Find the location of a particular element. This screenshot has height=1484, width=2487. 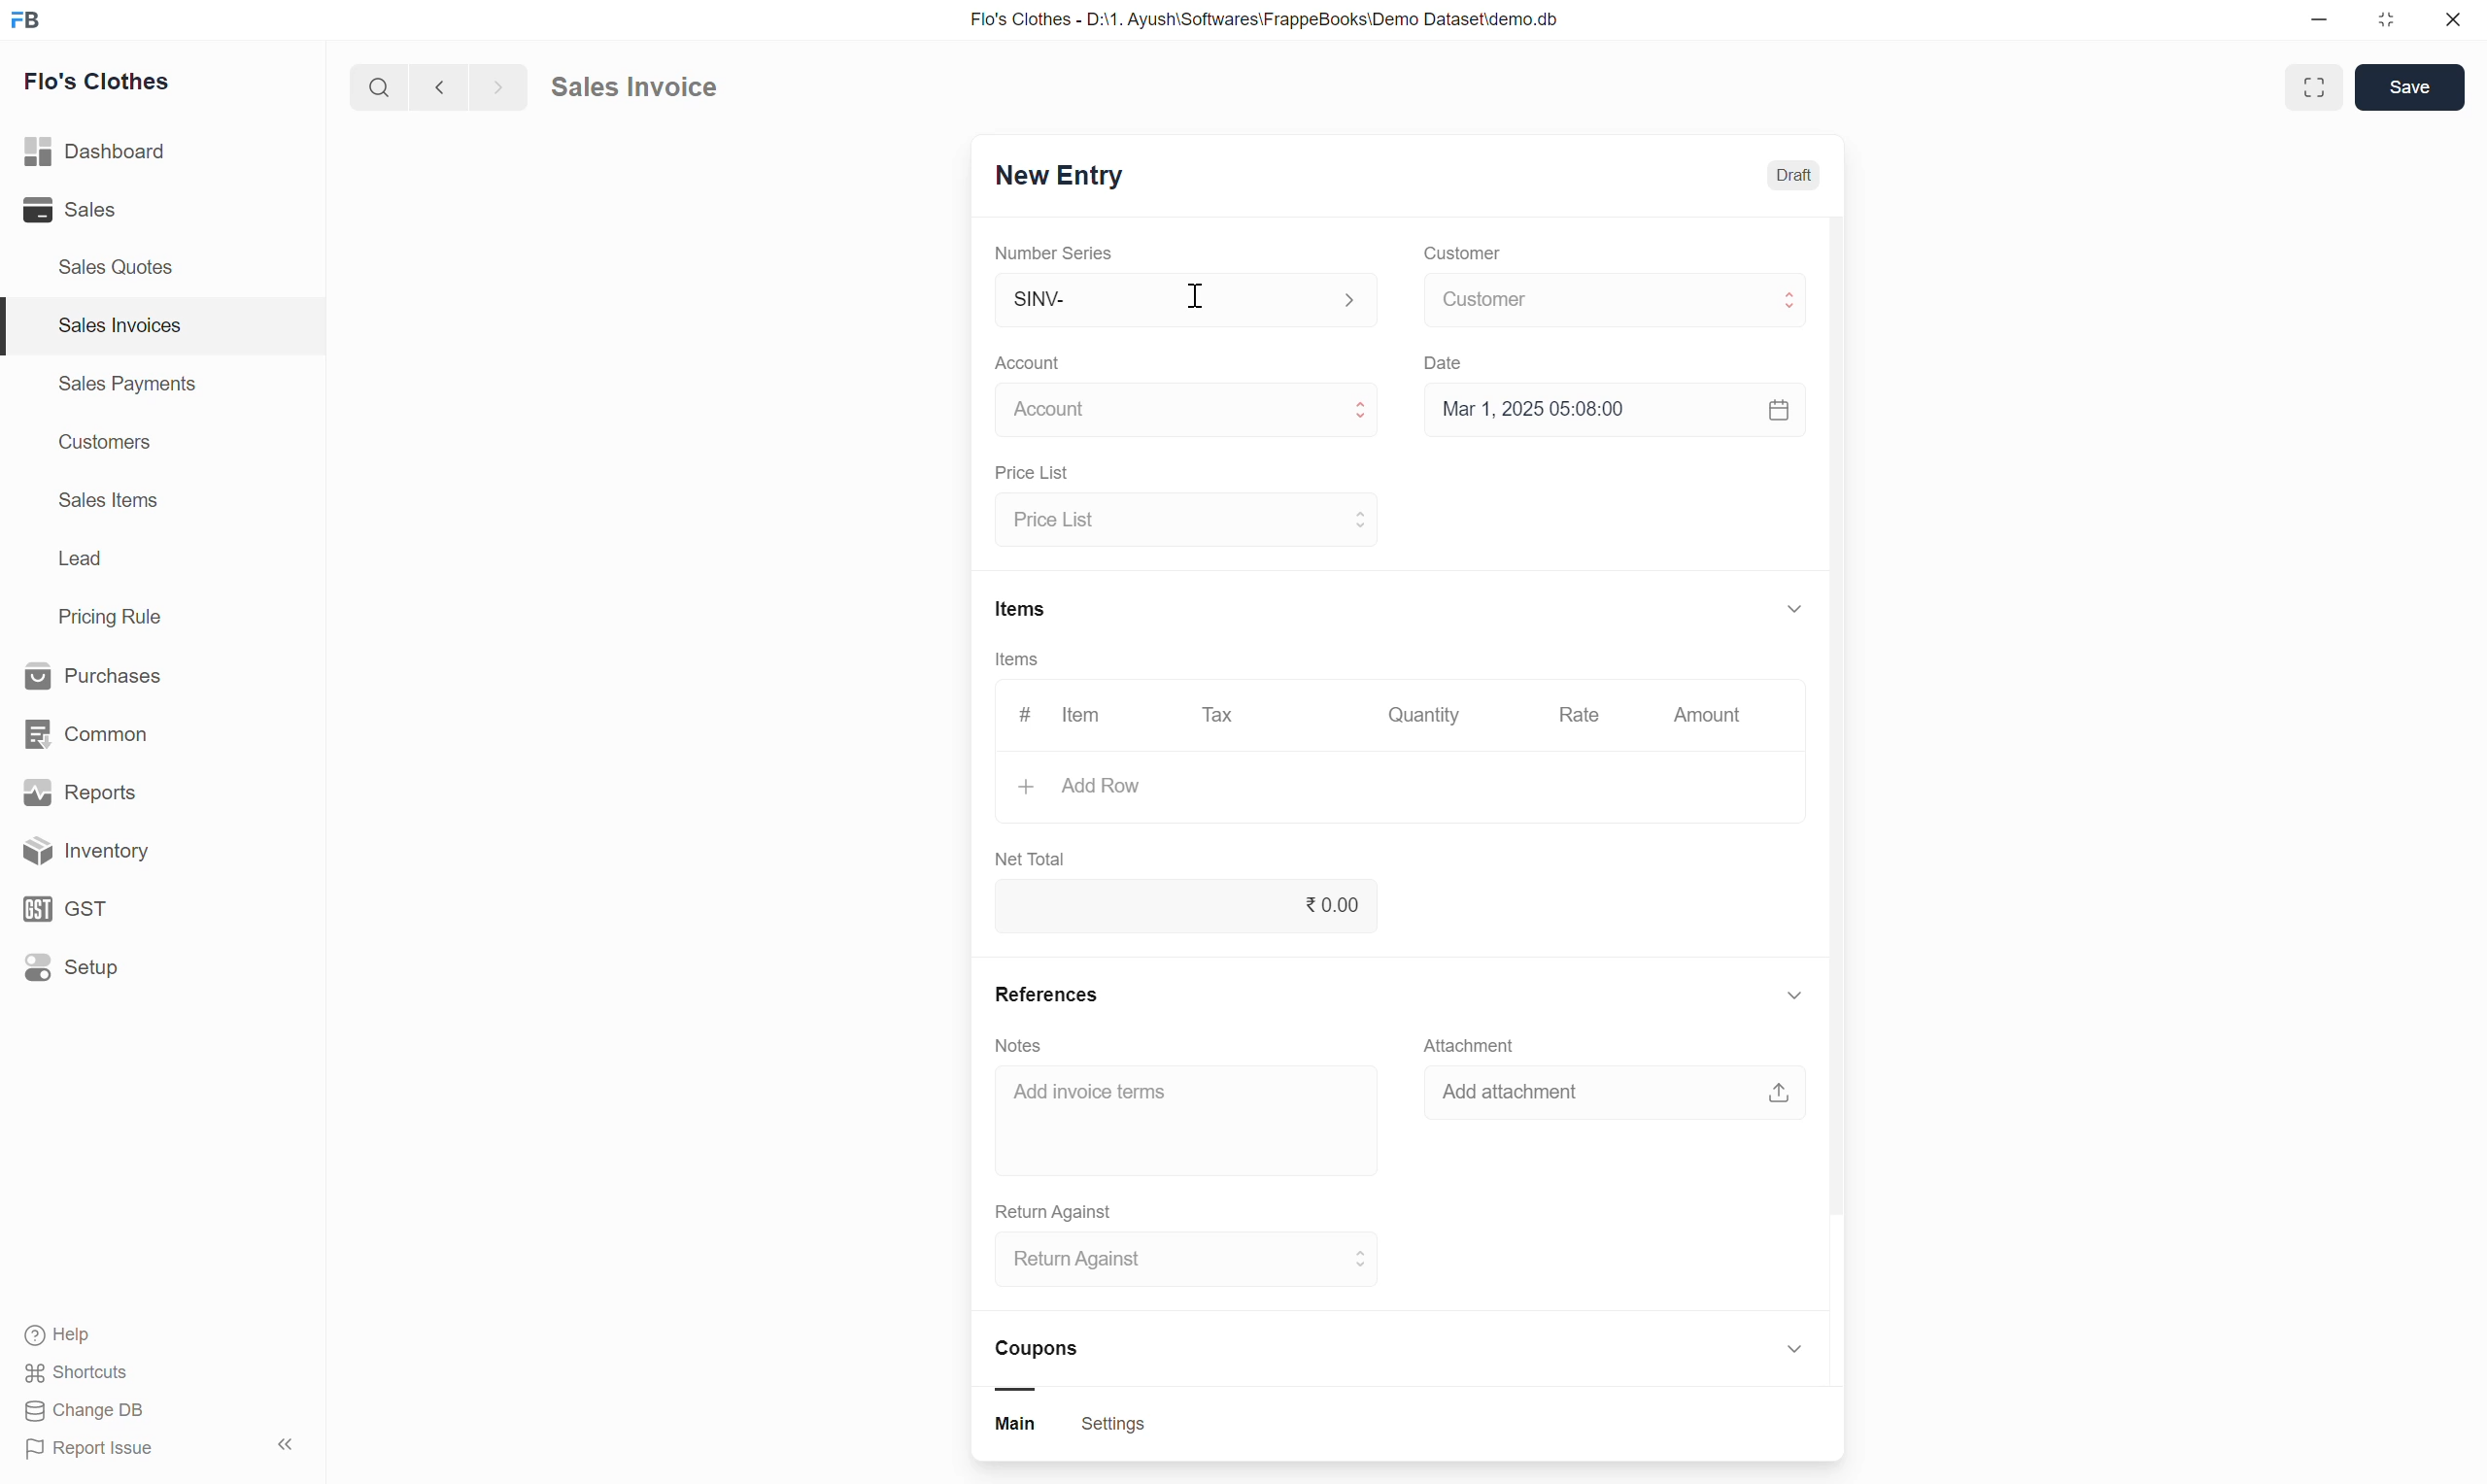

main is located at coordinates (1024, 1427).